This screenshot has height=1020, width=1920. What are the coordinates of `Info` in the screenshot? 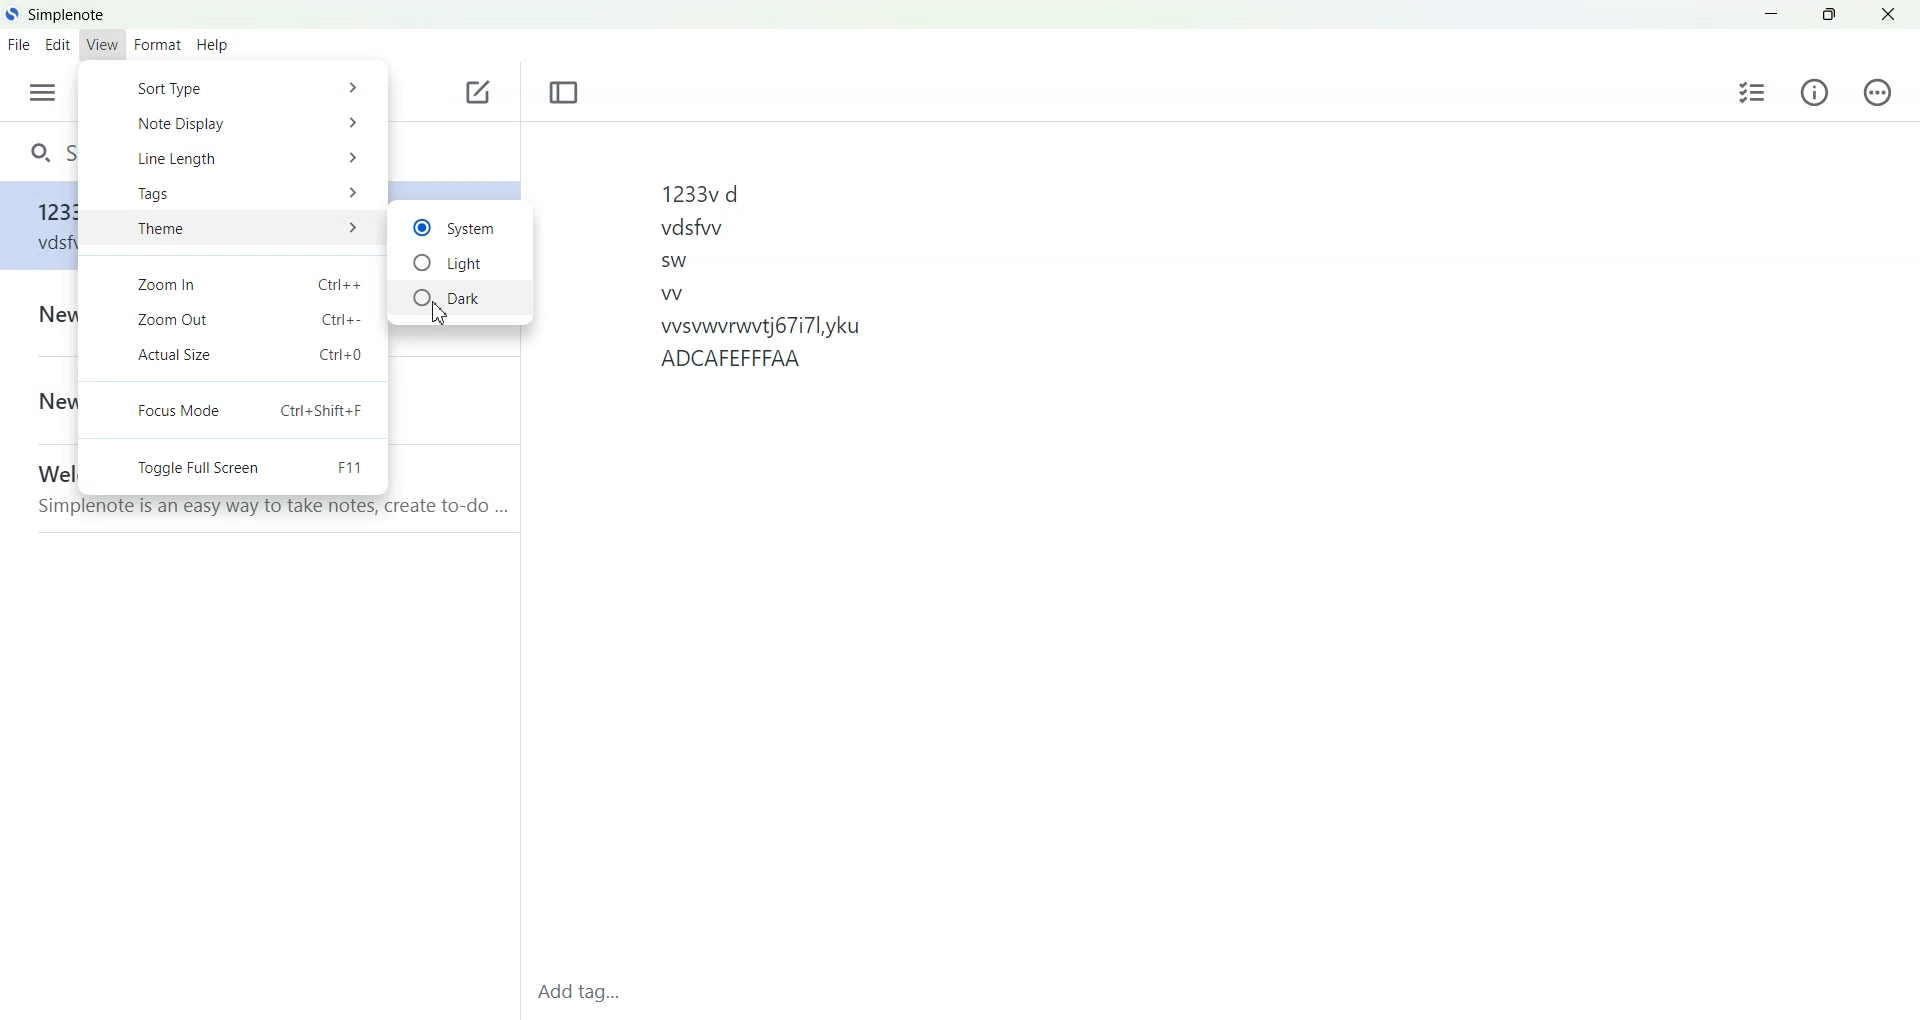 It's located at (1814, 92).